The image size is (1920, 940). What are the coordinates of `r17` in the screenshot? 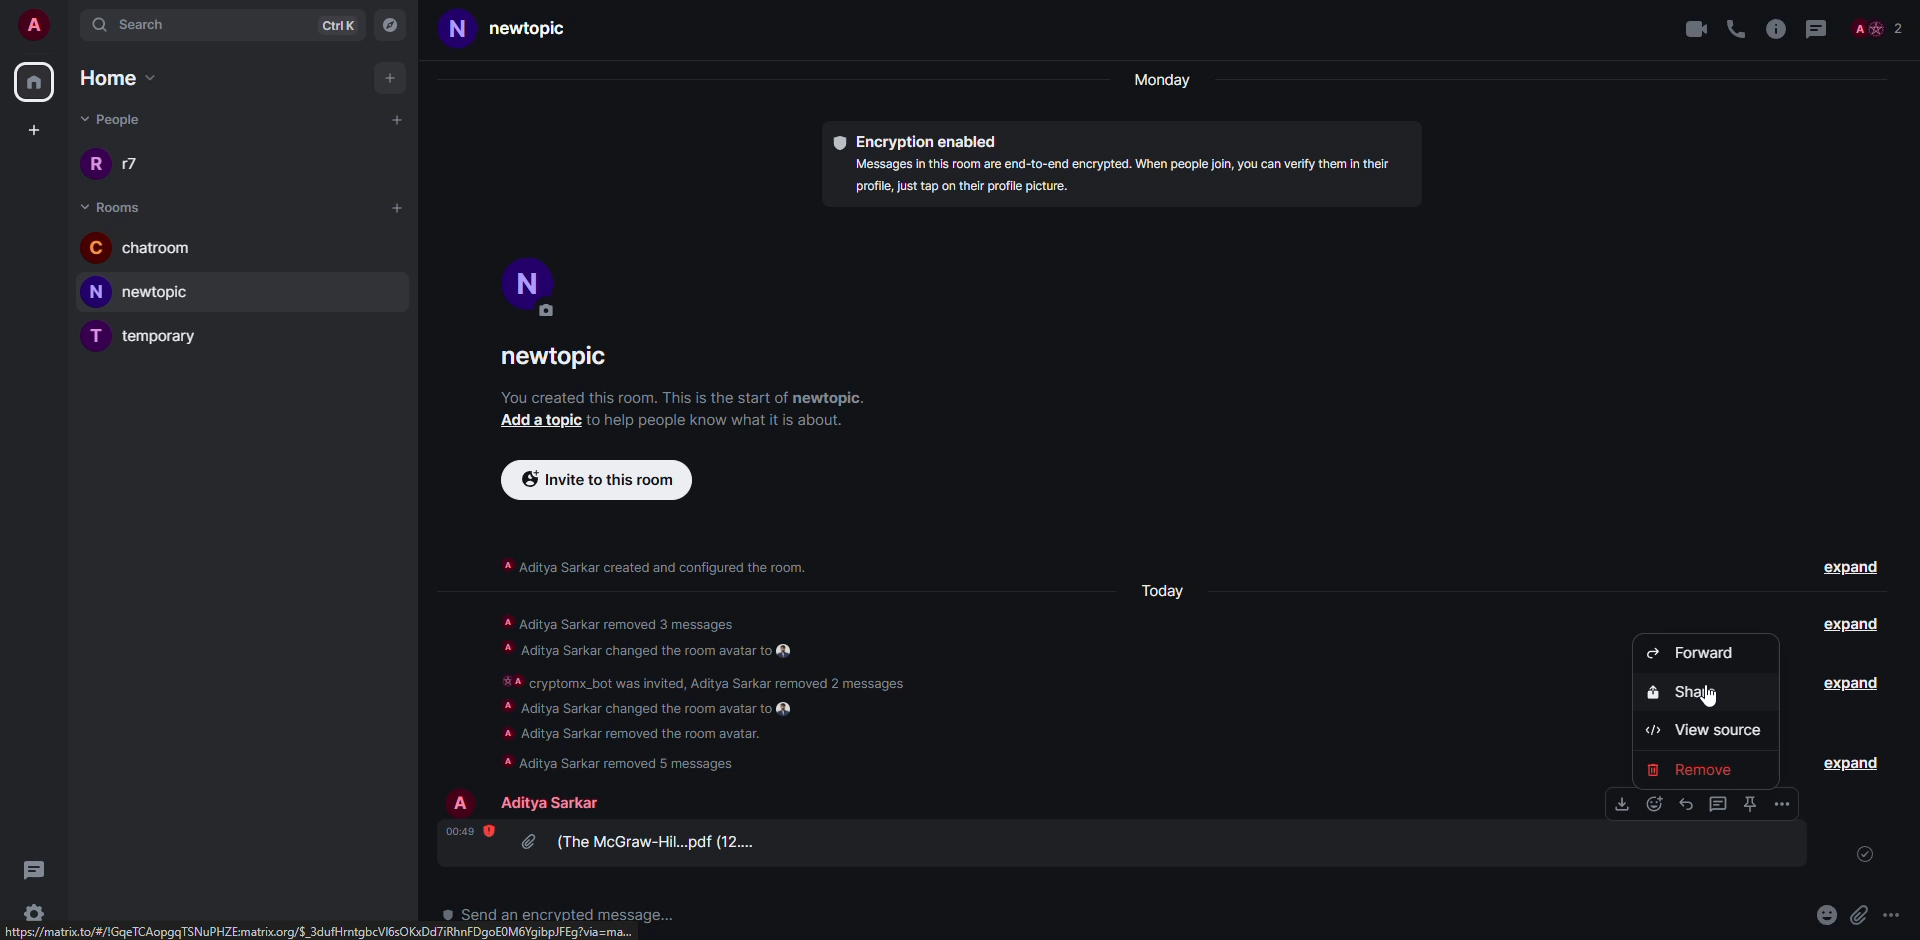 It's located at (114, 162).